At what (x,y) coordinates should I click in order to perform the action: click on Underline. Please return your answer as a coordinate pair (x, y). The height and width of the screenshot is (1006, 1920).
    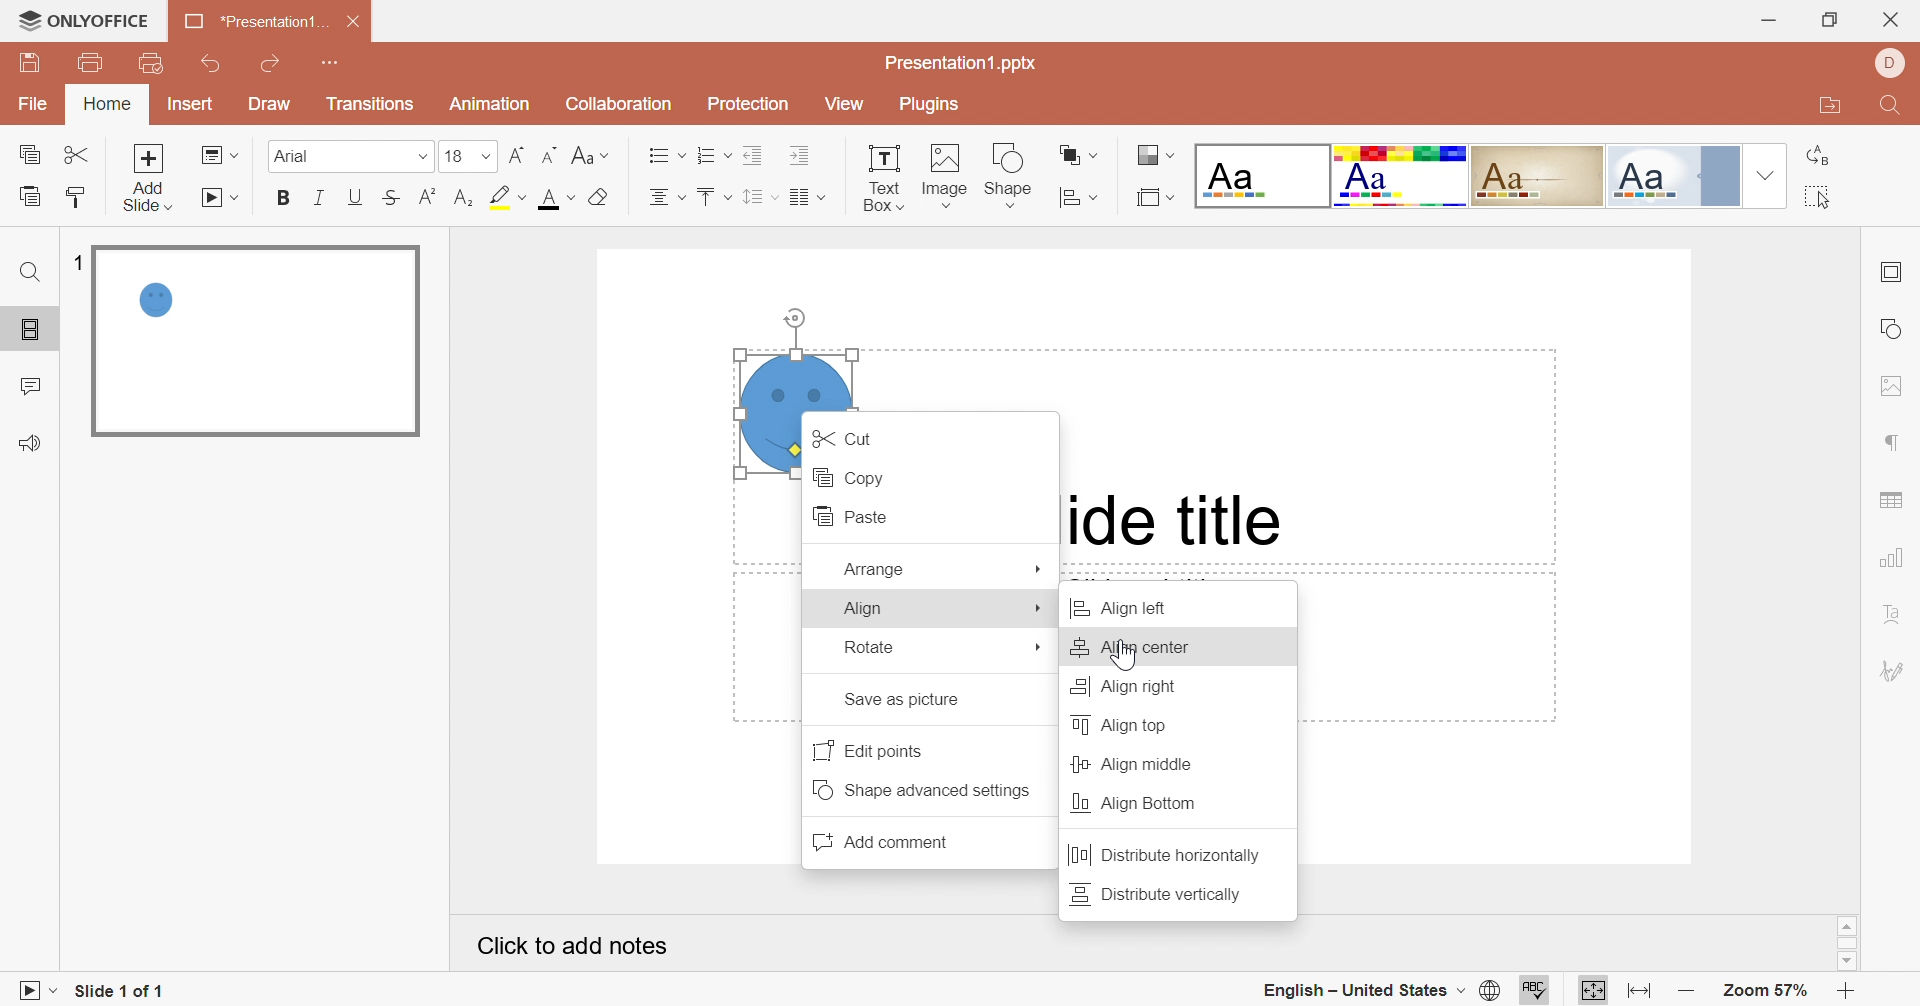
    Looking at the image, I should click on (359, 198).